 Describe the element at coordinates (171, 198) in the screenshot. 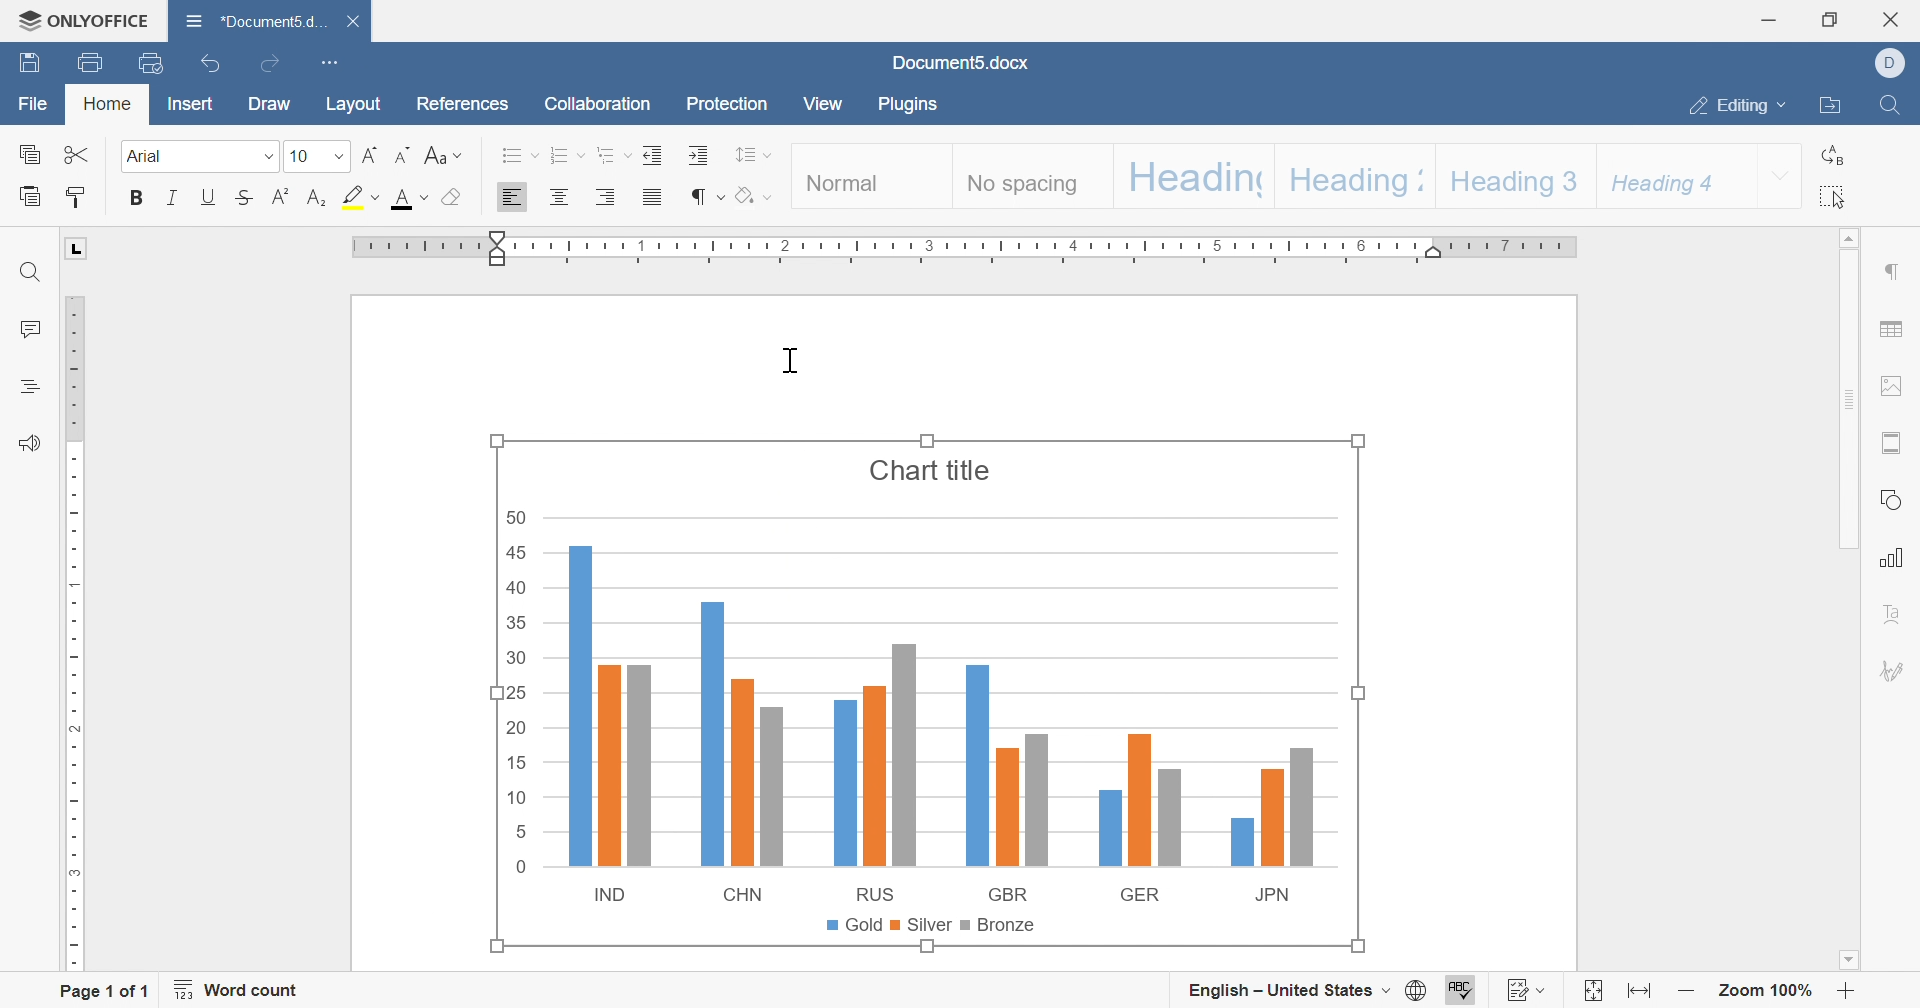

I see `italic` at that location.